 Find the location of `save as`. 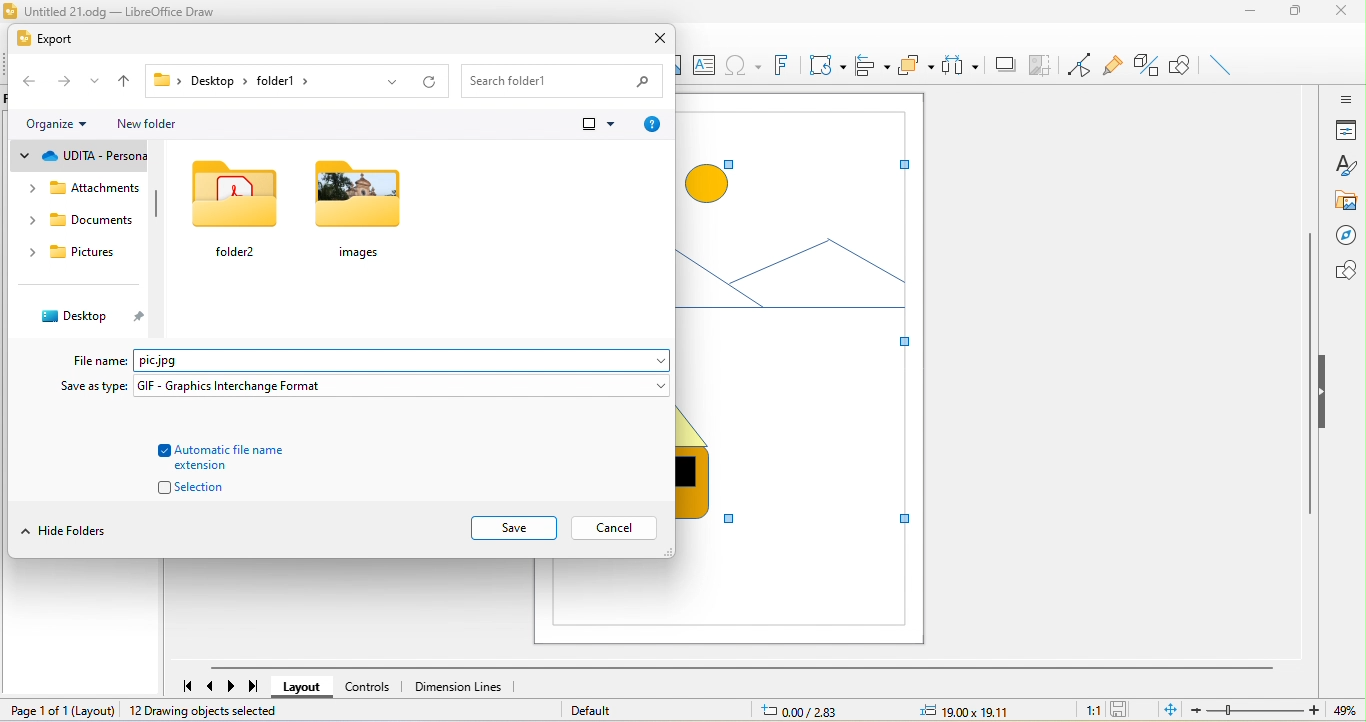

save as is located at coordinates (93, 386).